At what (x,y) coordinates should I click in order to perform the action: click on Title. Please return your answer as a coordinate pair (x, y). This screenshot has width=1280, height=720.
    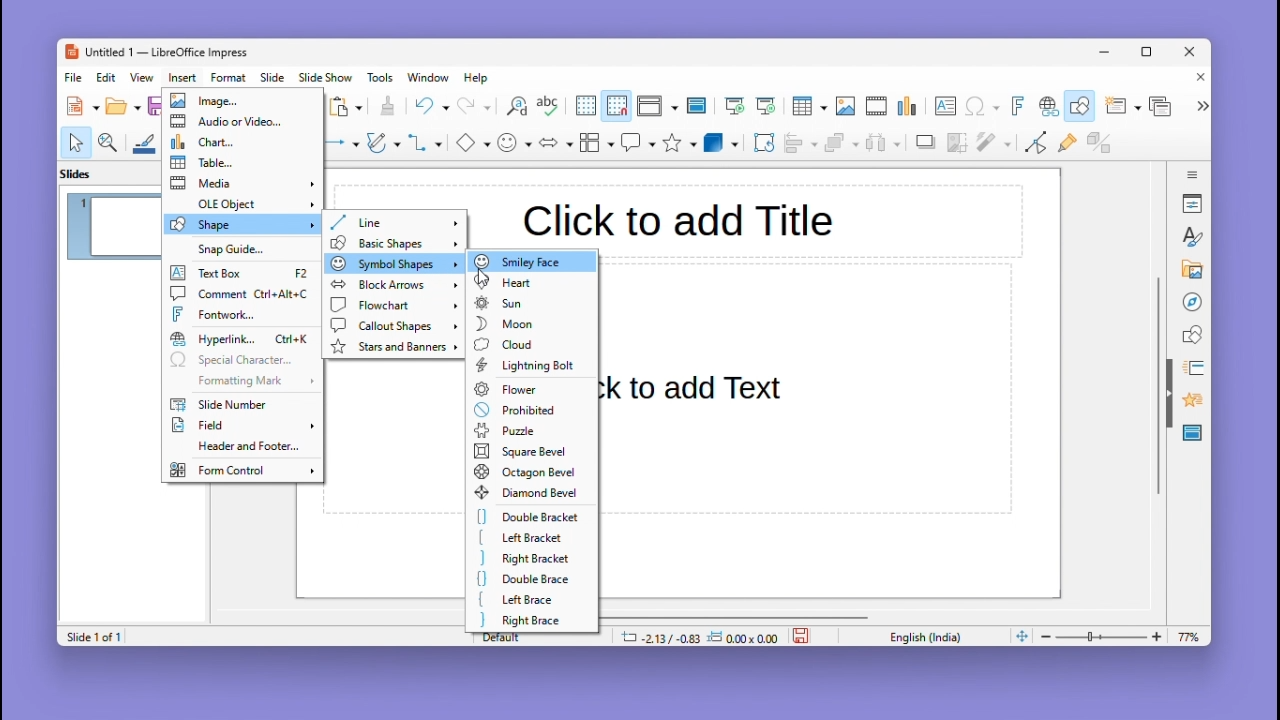
    Looking at the image, I should click on (678, 218).